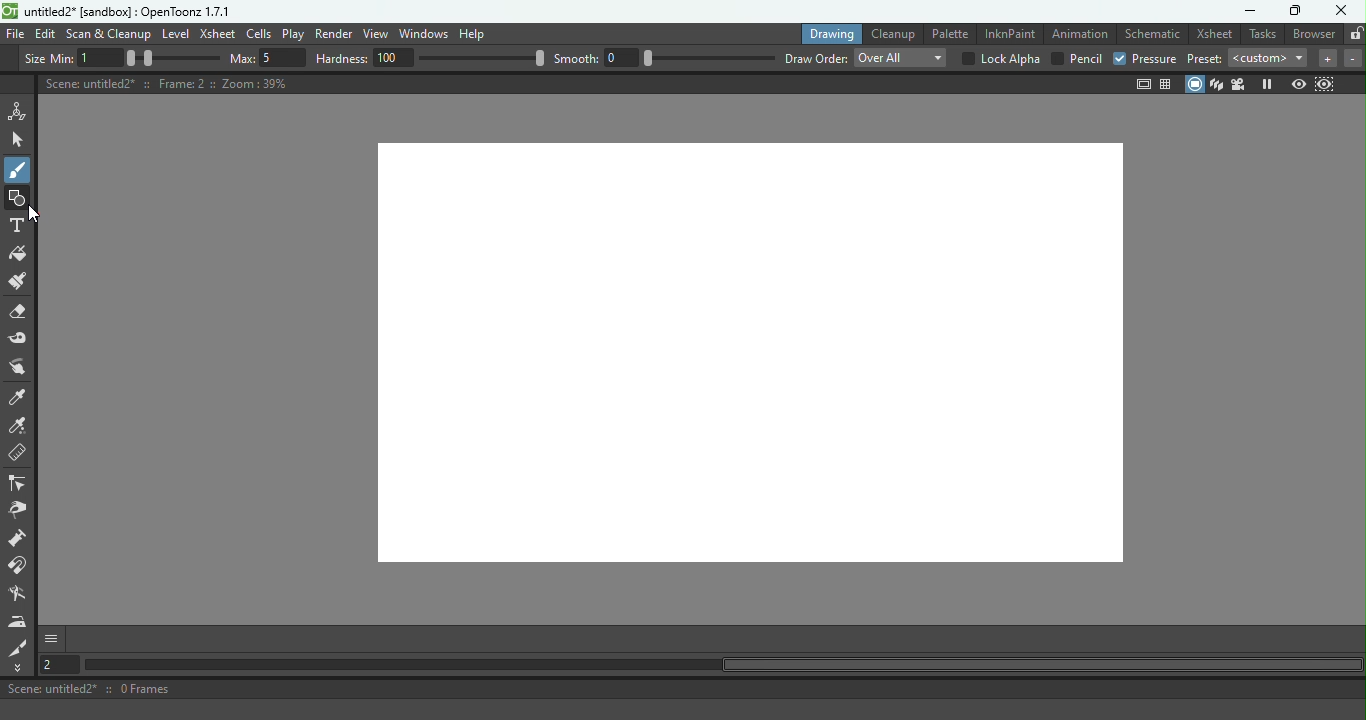  Describe the element at coordinates (1300, 82) in the screenshot. I see `Preview` at that location.